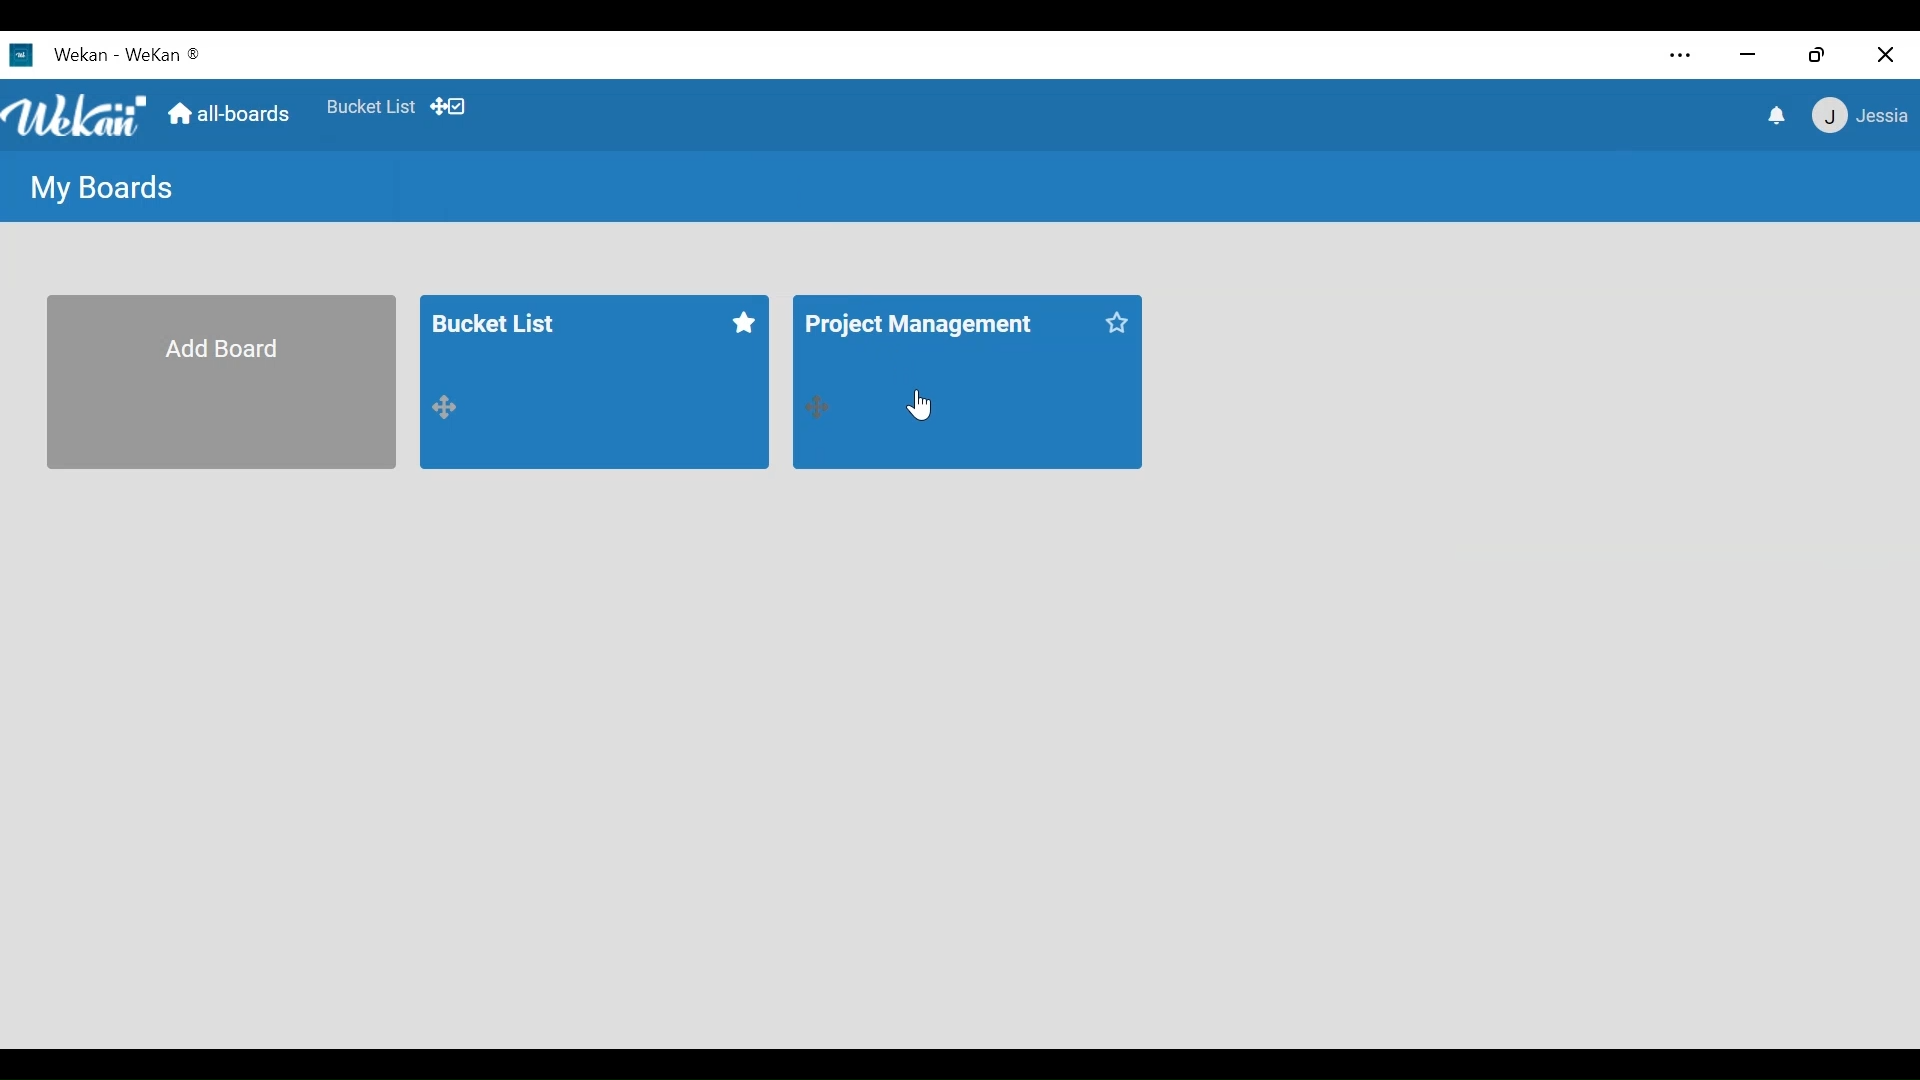 The height and width of the screenshot is (1080, 1920). Describe the element at coordinates (1126, 325) in the screenshot. I see `click to start this board` at that location.